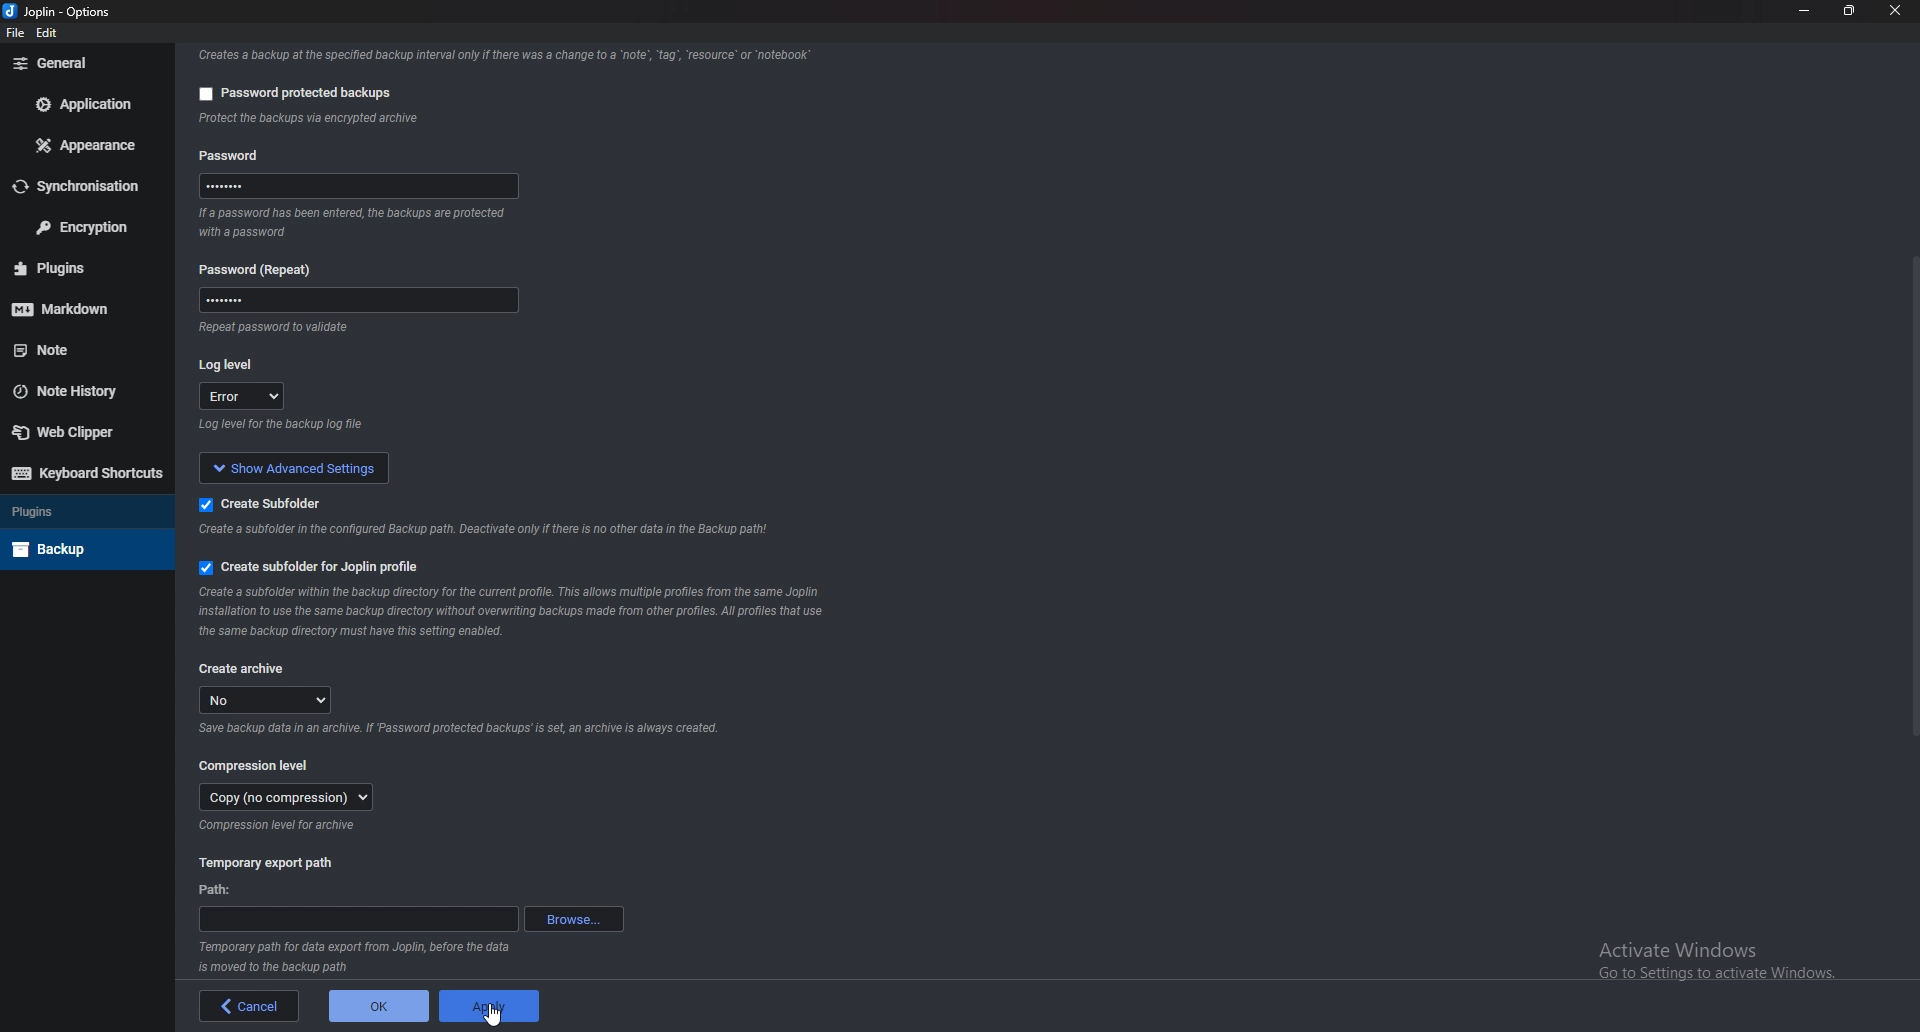 The height and width of the screenshot is (1032, 1920). I want to click on no, so click(270, 700).